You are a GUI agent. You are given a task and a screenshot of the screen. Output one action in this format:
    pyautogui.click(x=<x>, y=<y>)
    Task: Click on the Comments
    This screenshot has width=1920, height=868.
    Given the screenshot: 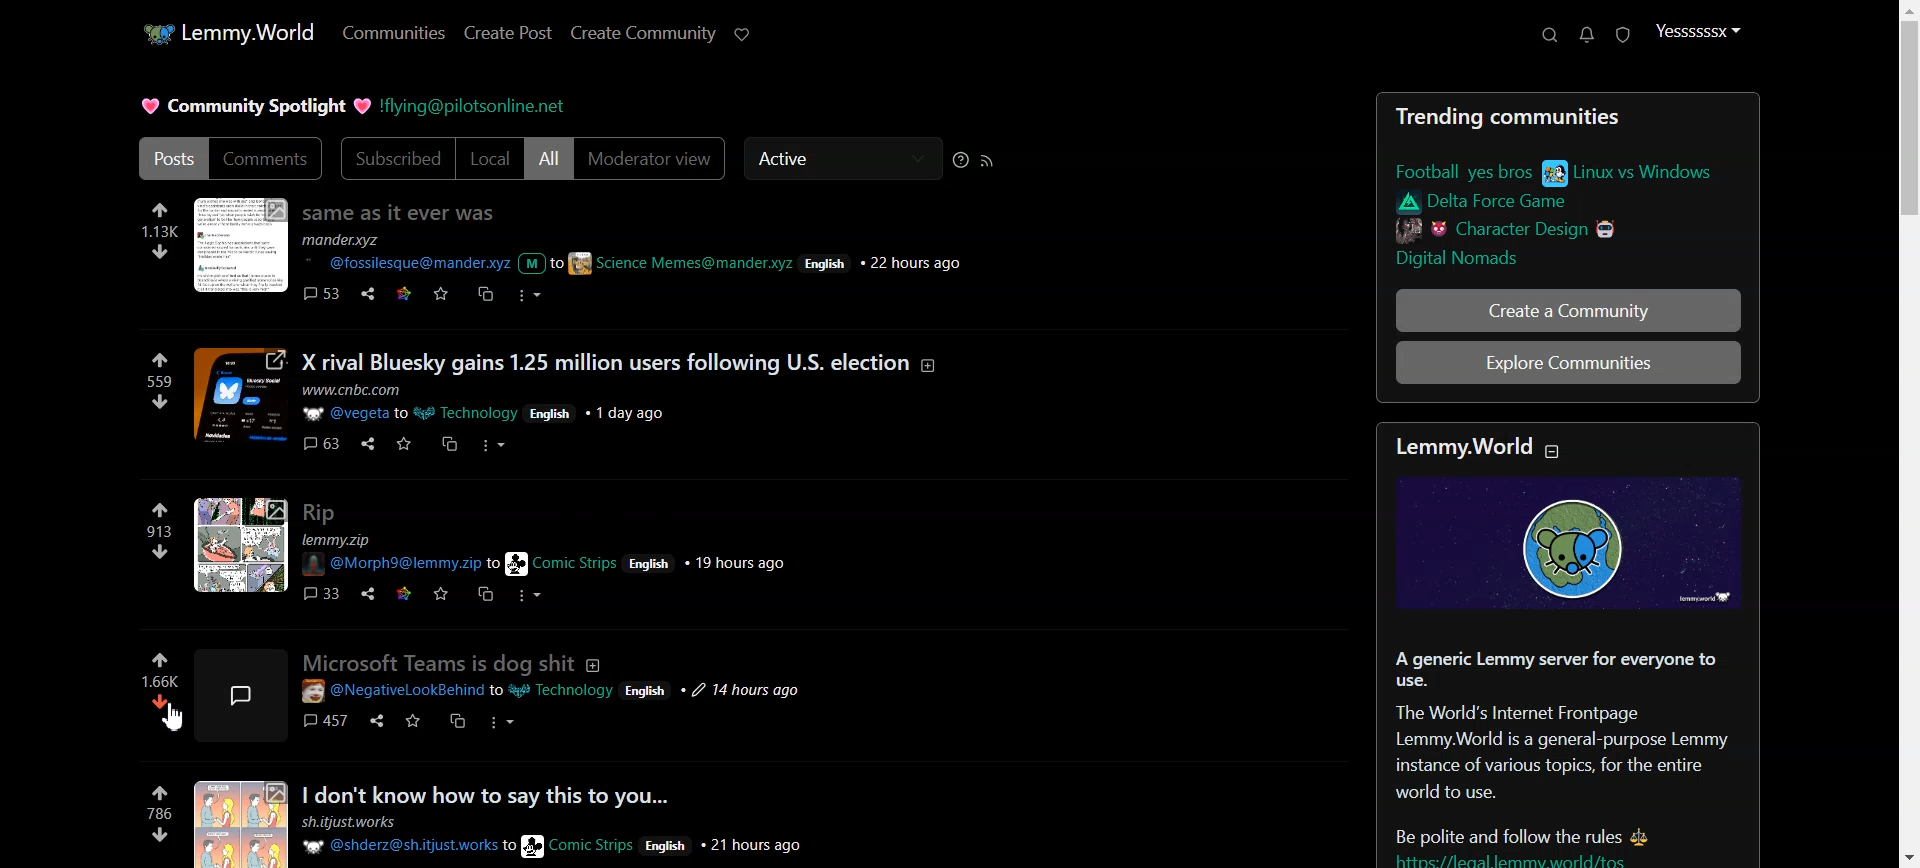 What is the action you would take?
    pyautogui.click(x=268, y=159)
    